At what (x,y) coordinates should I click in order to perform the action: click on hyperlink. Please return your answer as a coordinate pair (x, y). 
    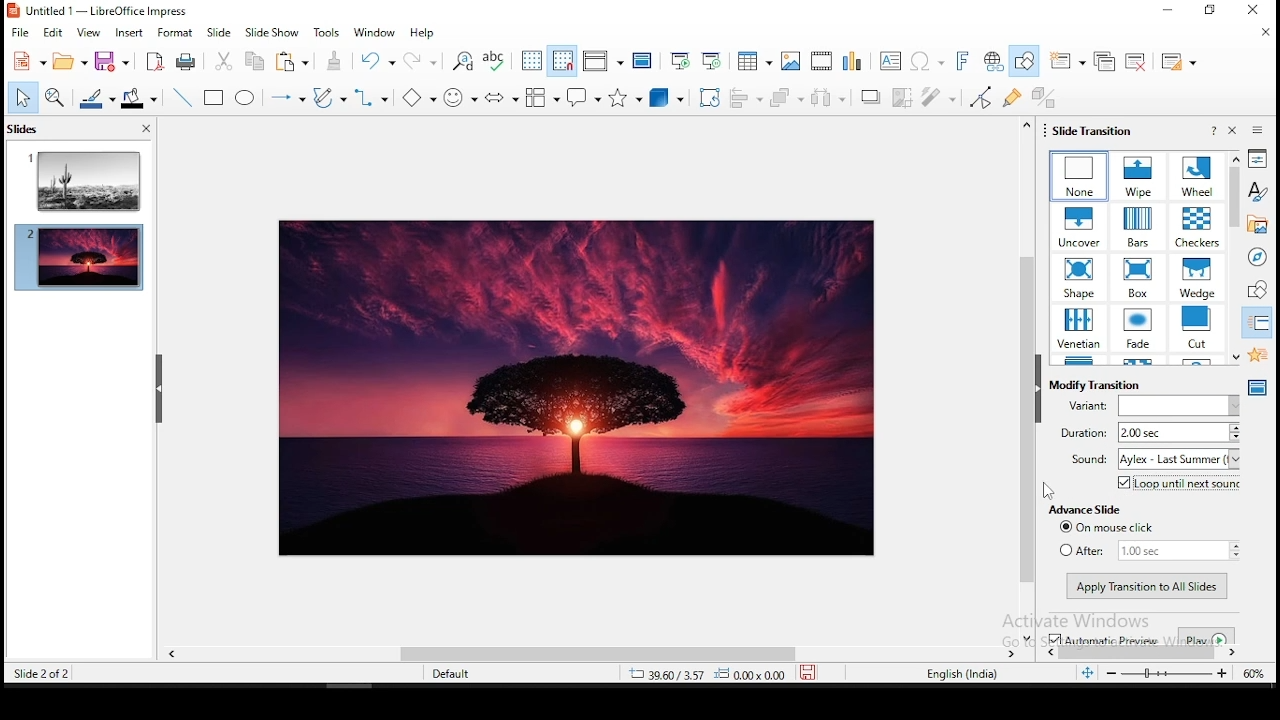
    Looking at the image, I should click on (995, 61).